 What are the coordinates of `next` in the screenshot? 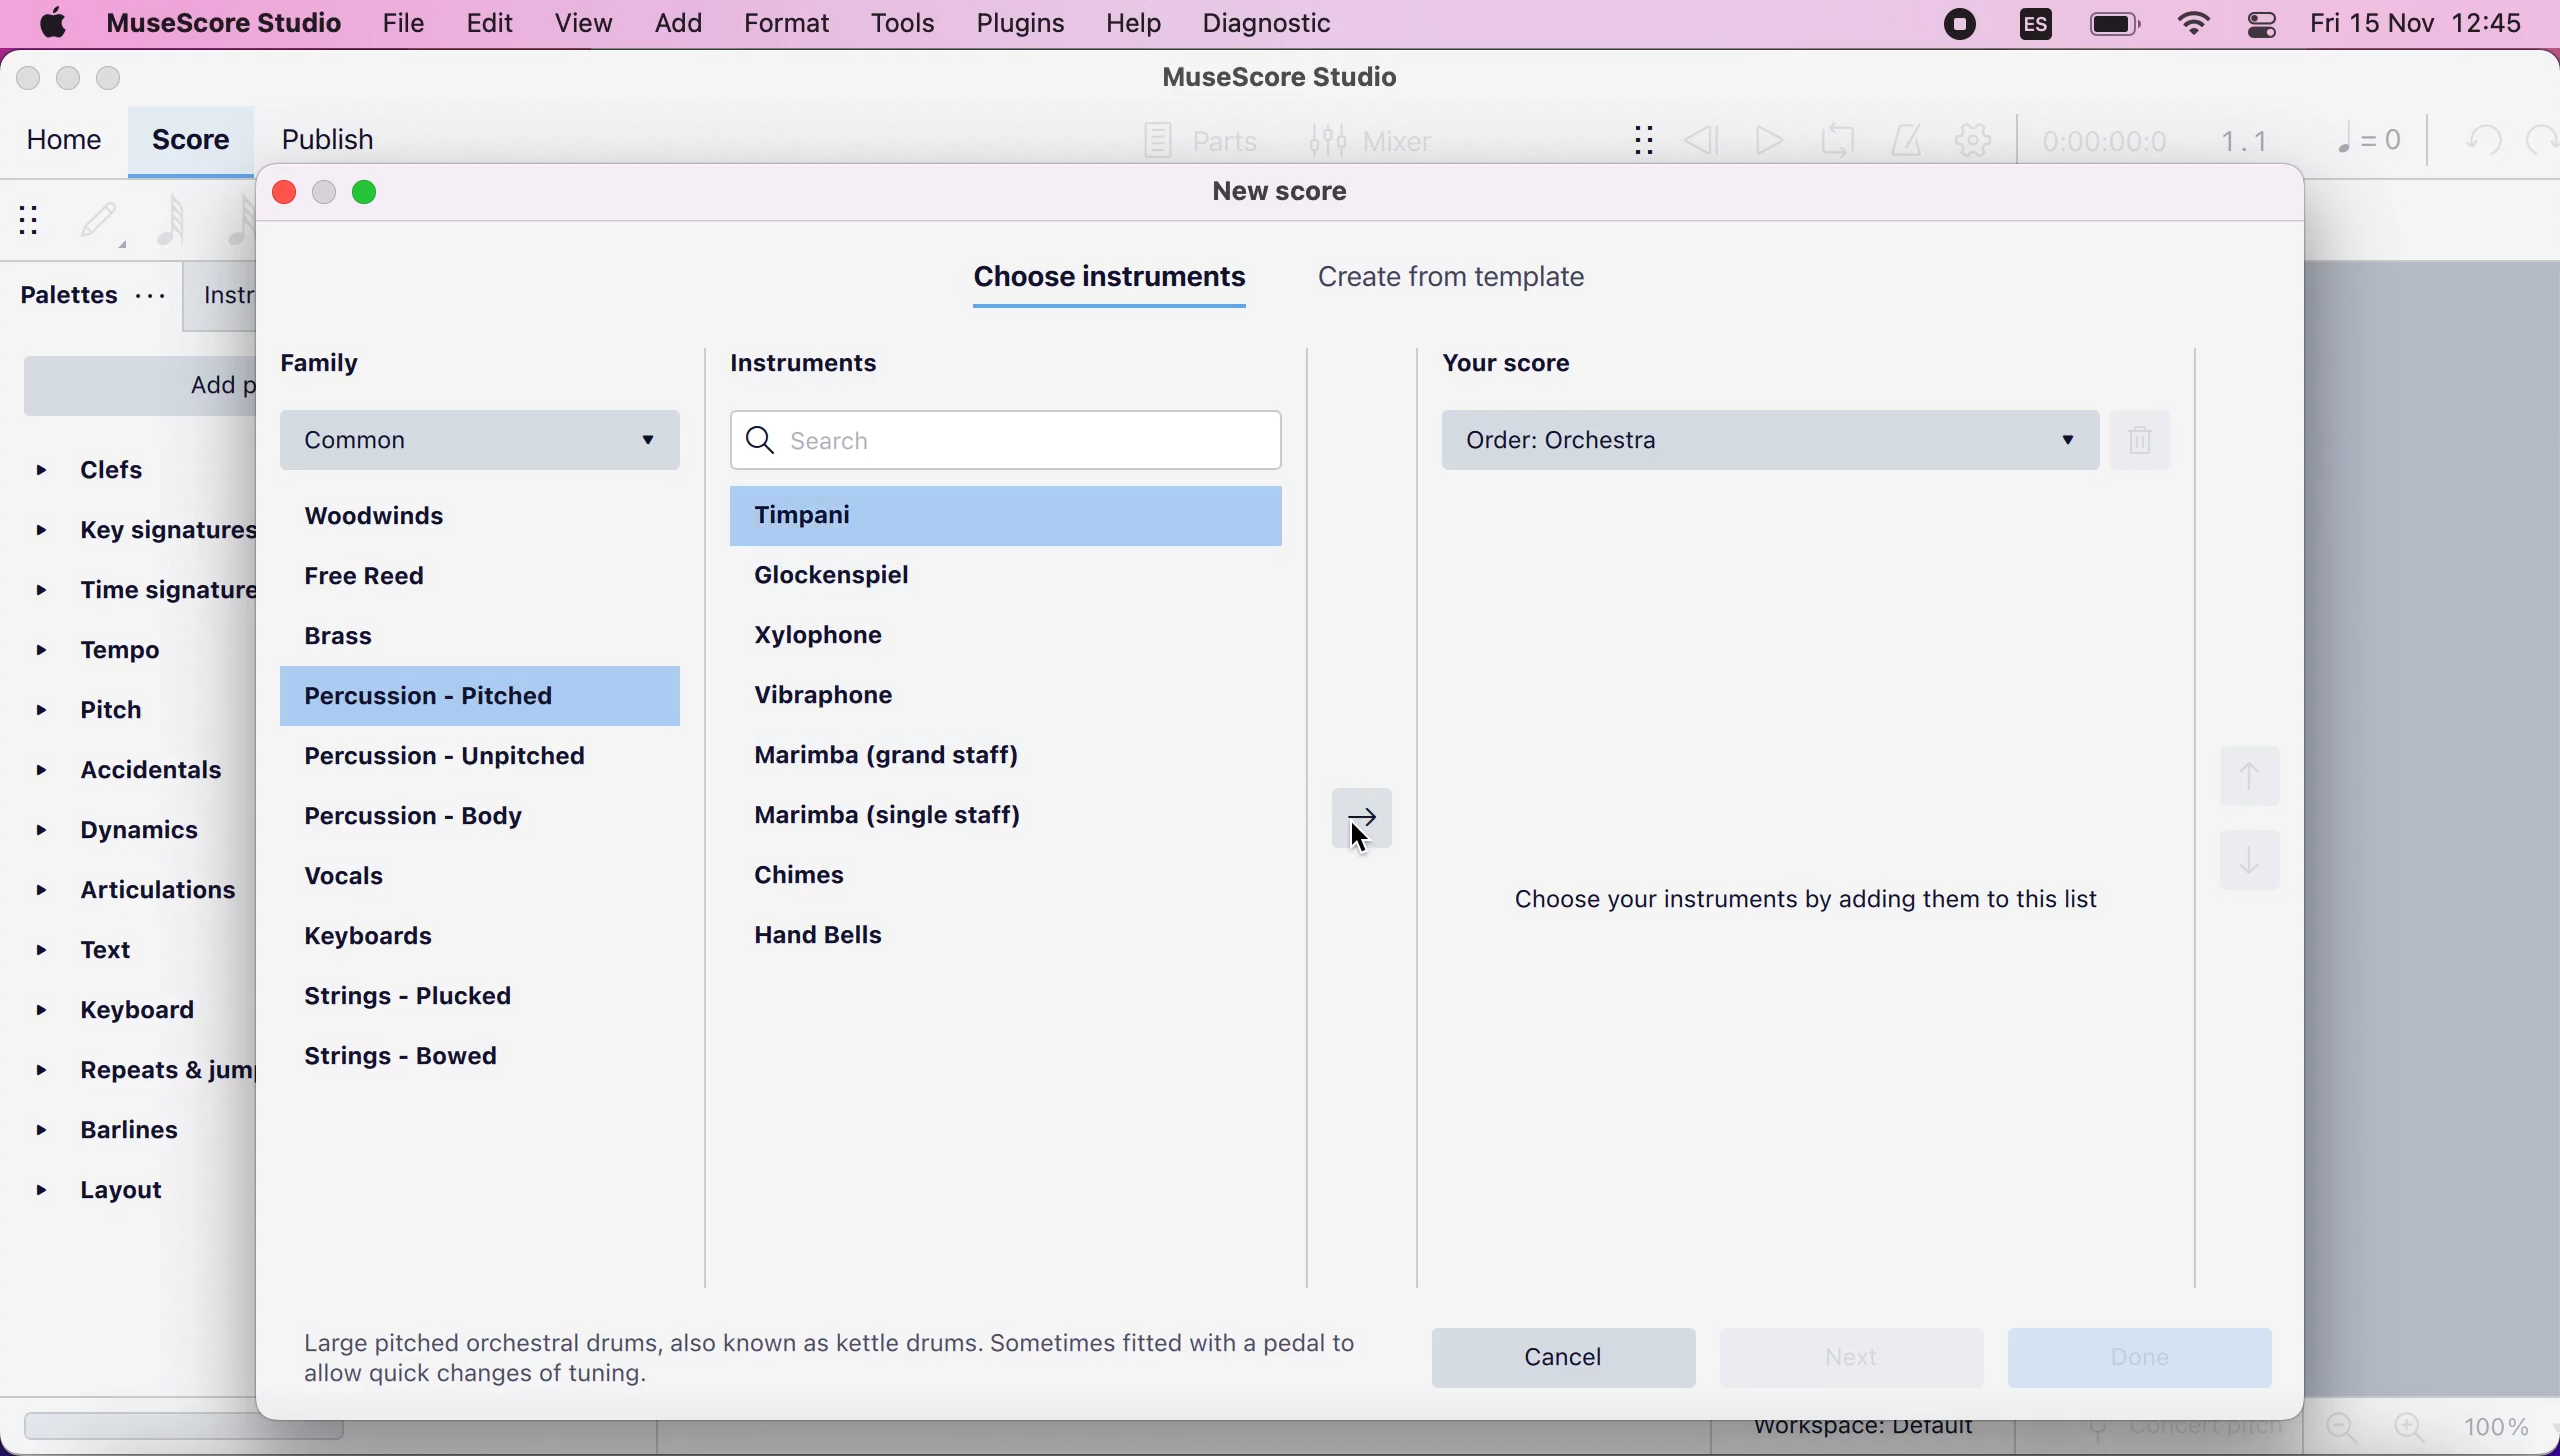 It's located at (1854, 1355).